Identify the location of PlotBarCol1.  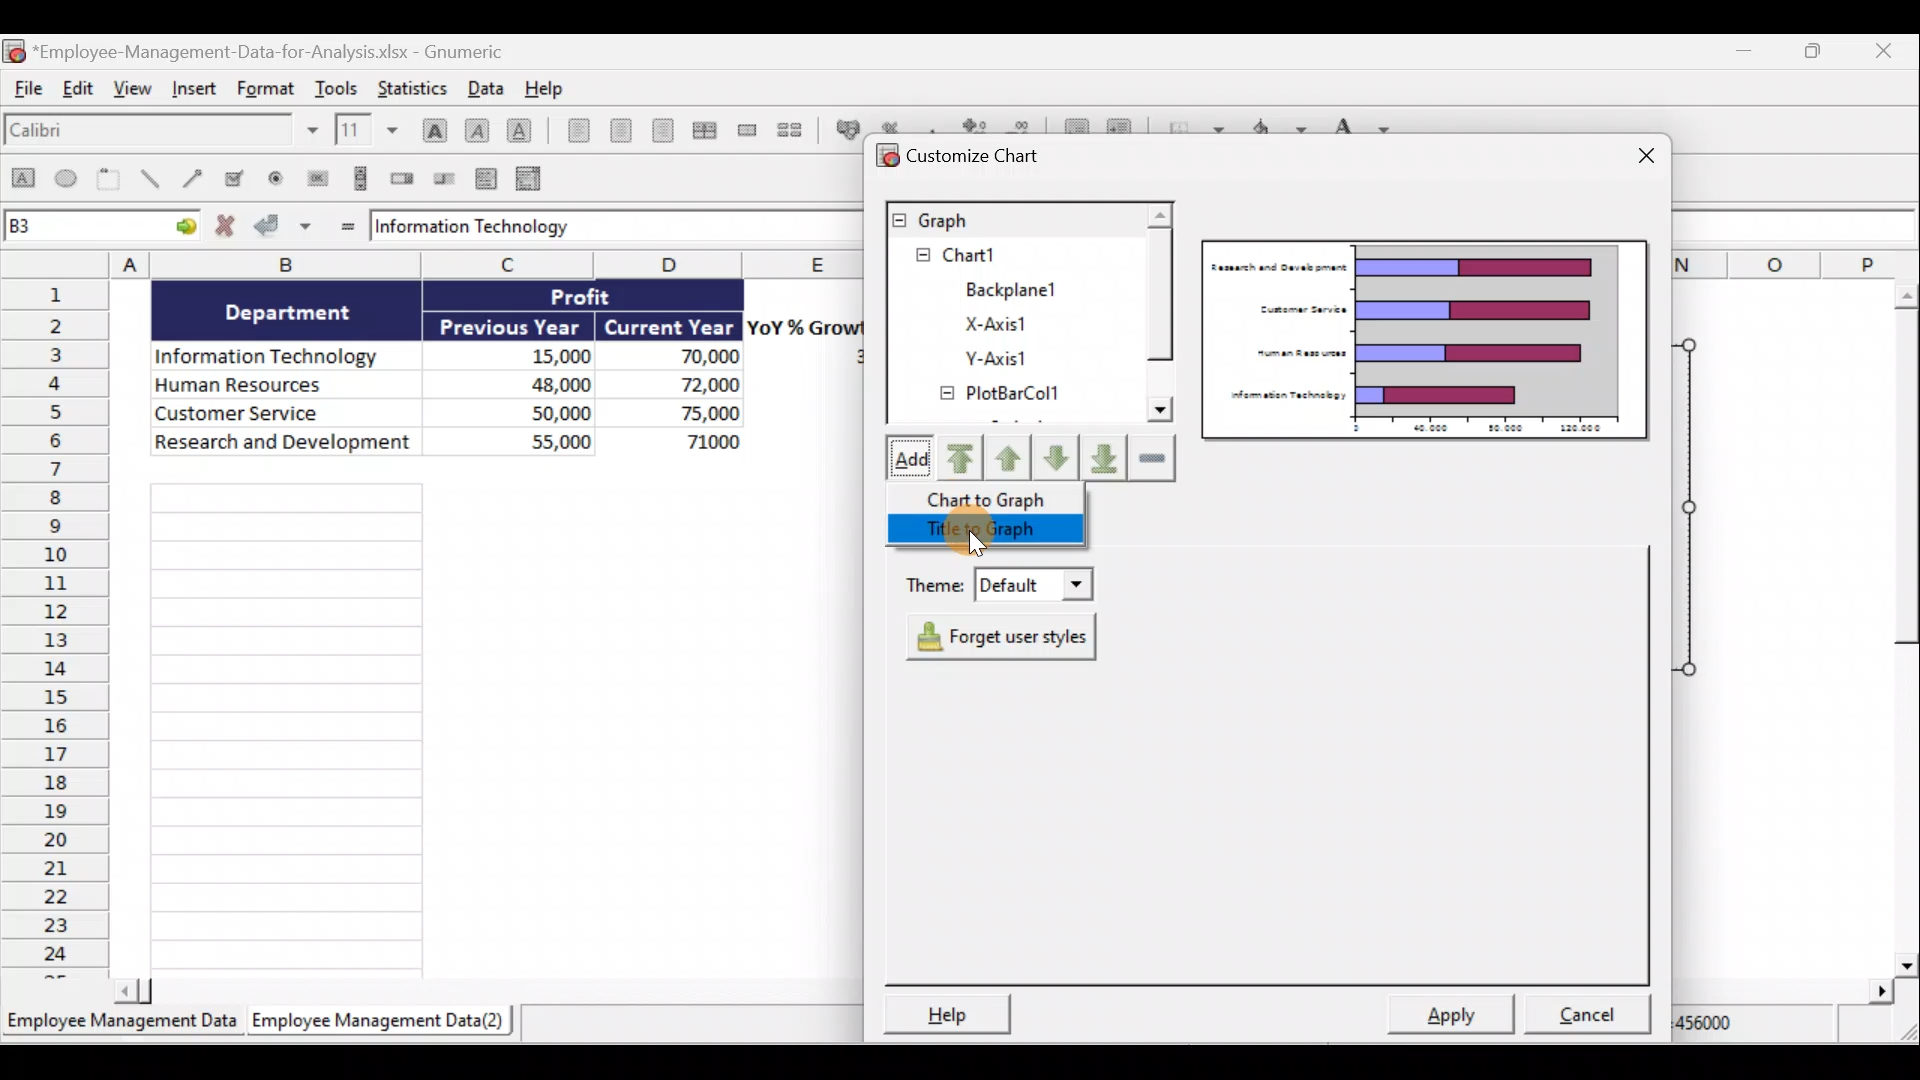
(997, 395).